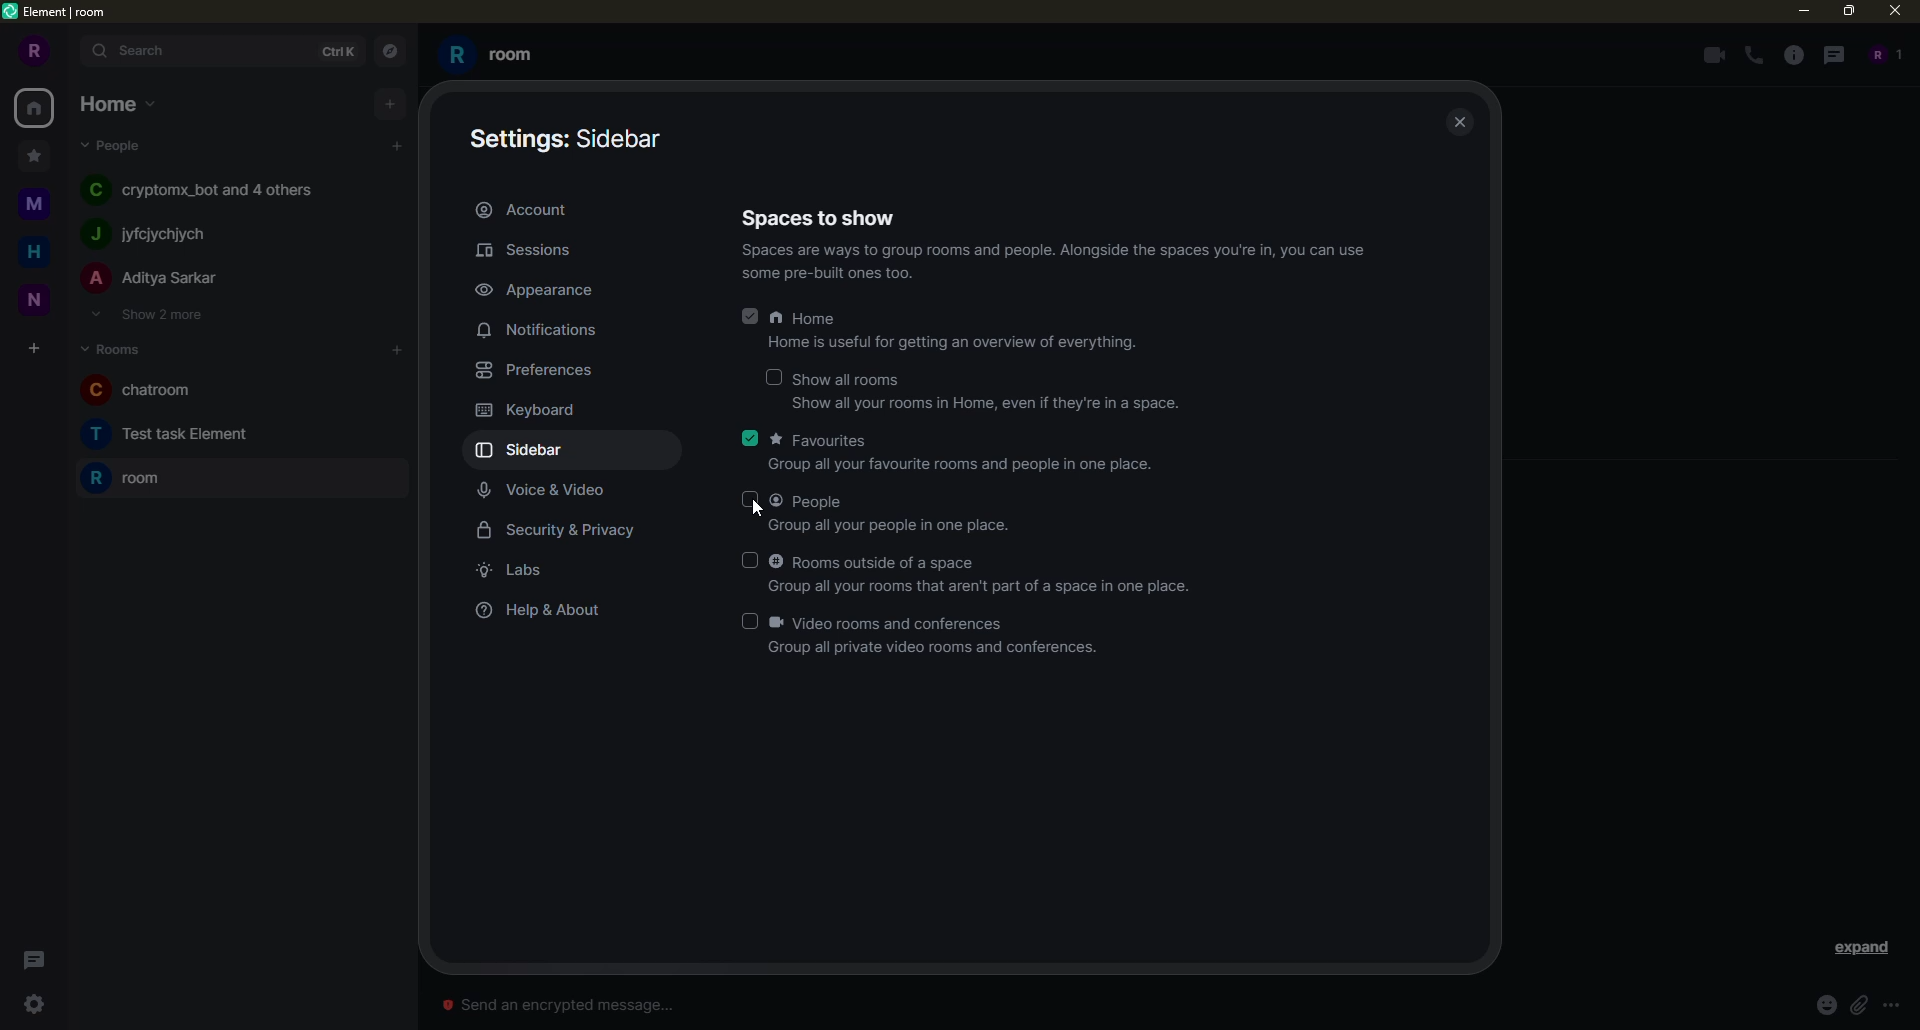 The height and width of the screenshot is (1030, 1920). I want to click on element, so click(57, 14).